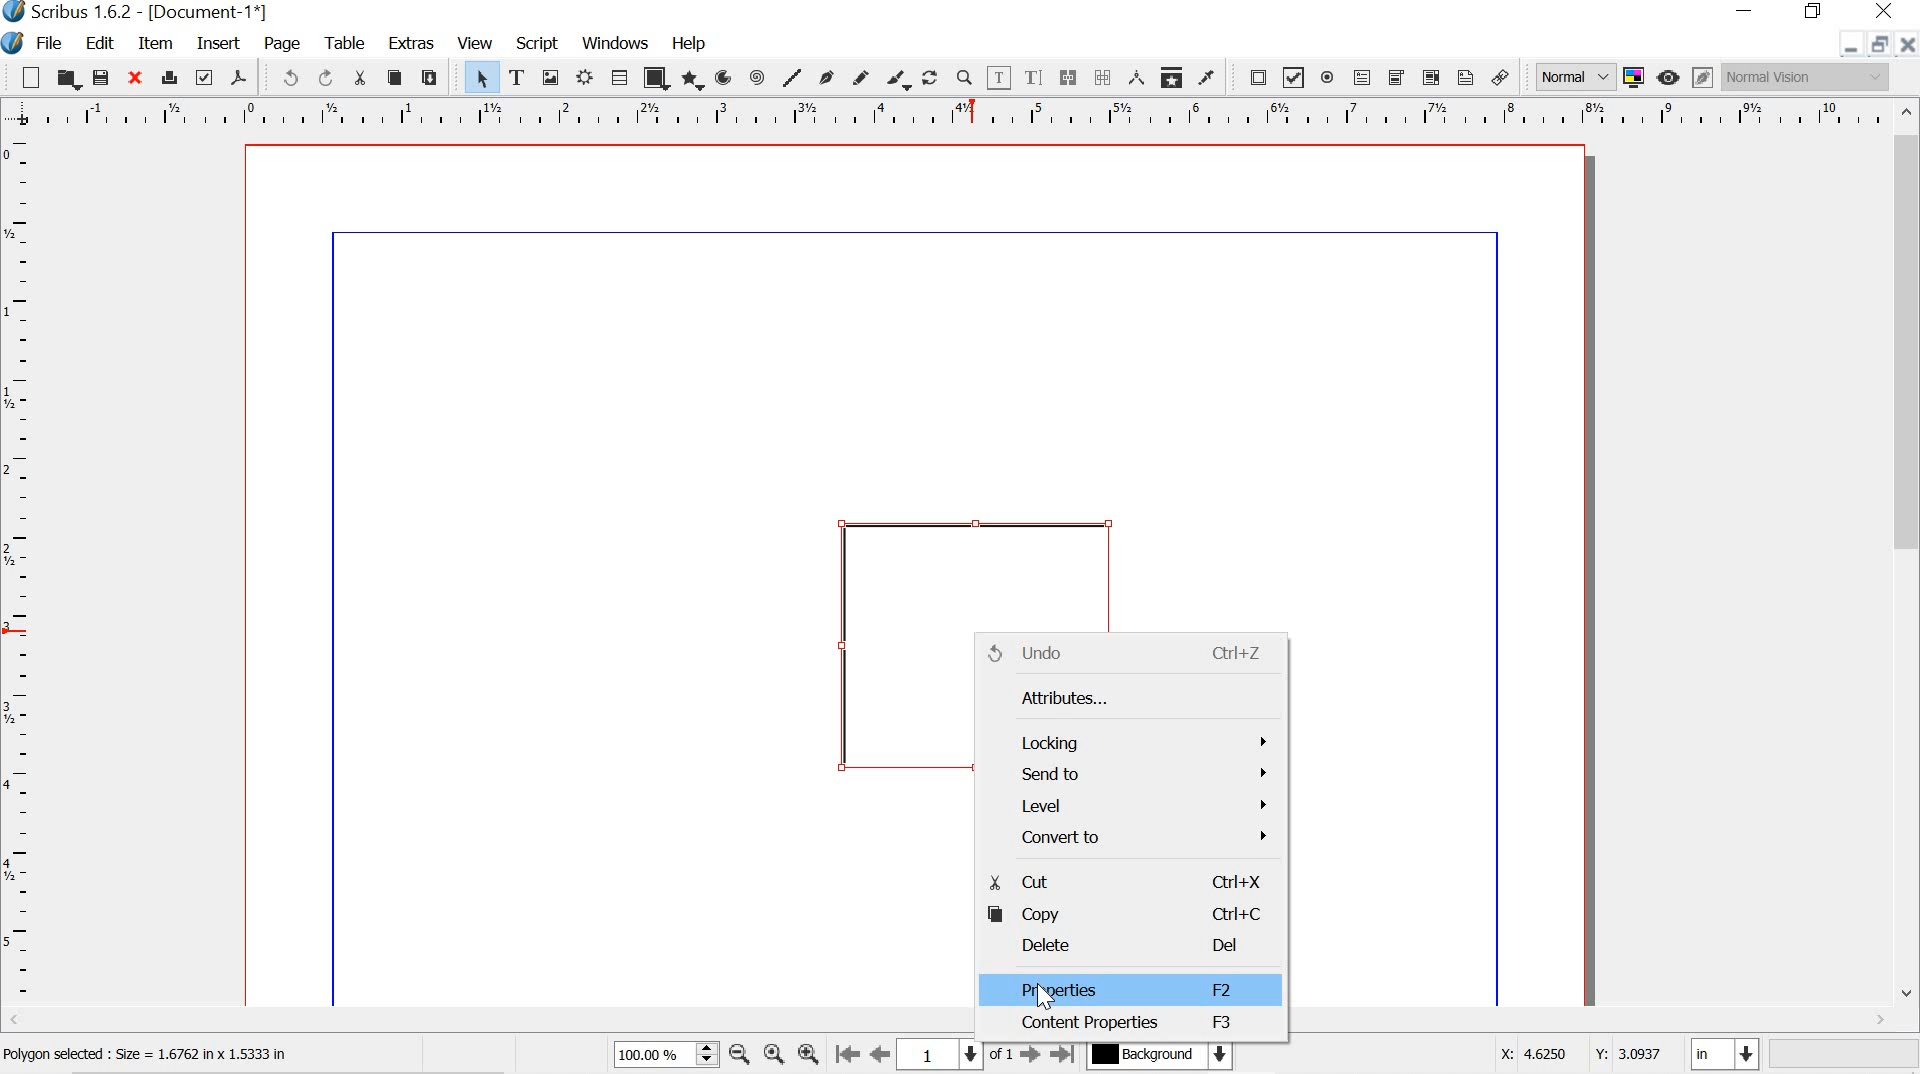  What do you see at coordinates (205, 77) in the screenshot?
I see `preflight verifier` at bounding box center [205, 77].